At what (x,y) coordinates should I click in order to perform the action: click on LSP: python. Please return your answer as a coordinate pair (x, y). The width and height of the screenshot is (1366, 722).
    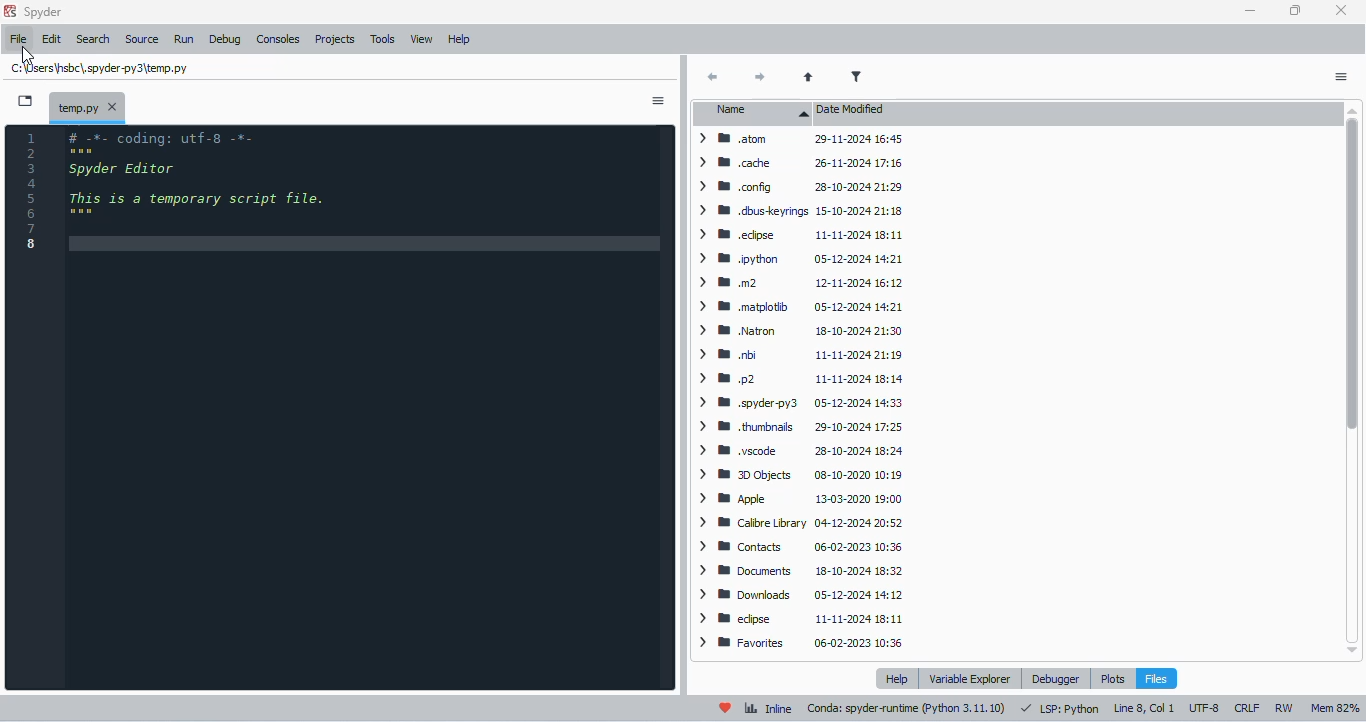
    Looking at the image, I should click on (1061, 709).